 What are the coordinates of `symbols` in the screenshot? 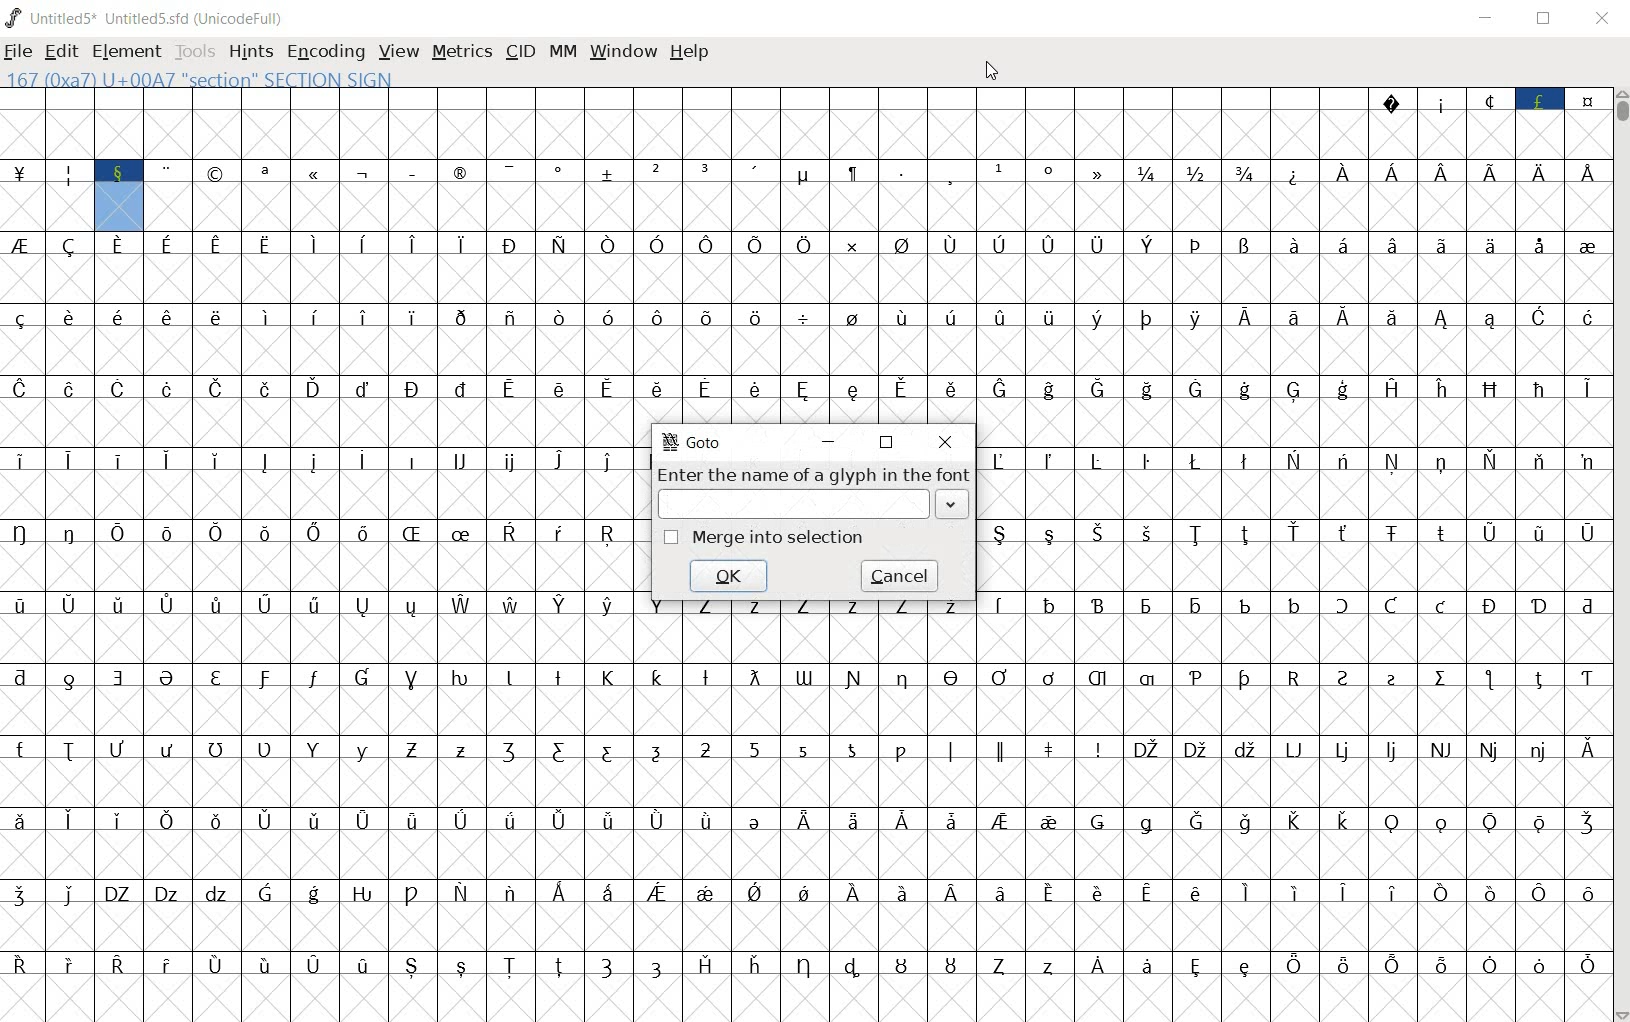 It's located at (730, 917).